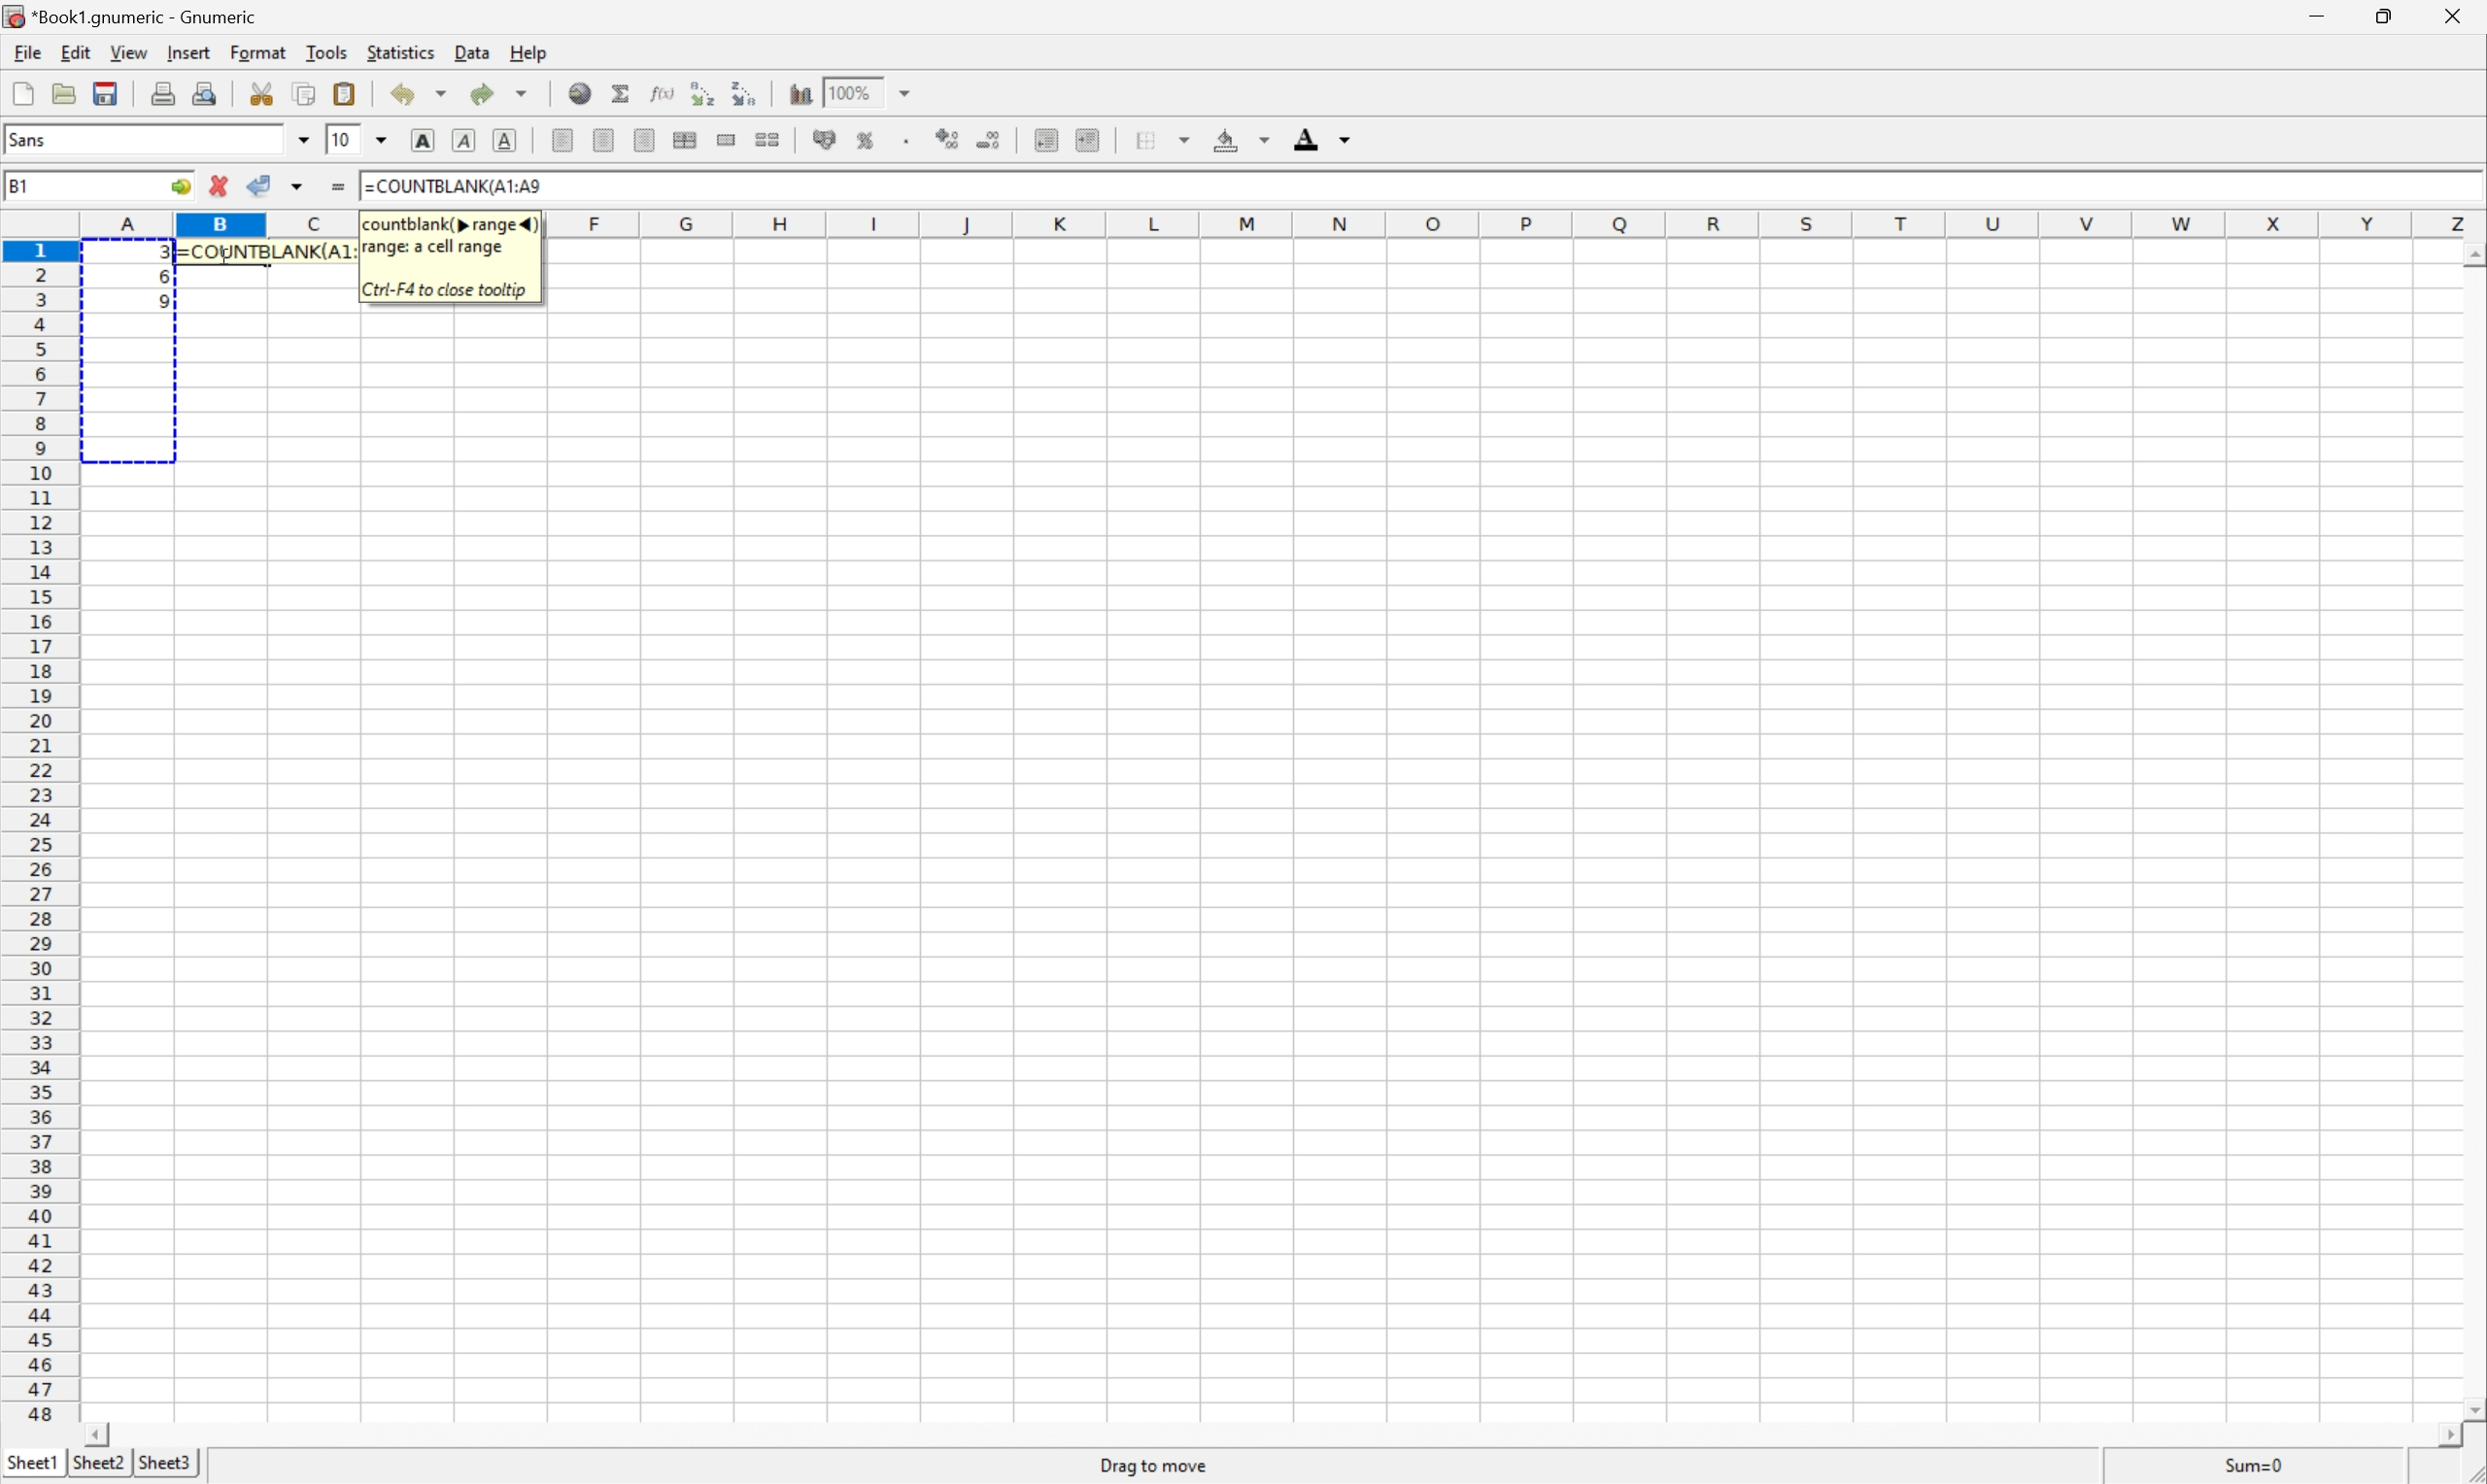 Image resolution: width=2487 pixels, height=1484 pixels. Describe the element at coordinates (950, 138) in the screenshot. I see `Increase the number of decimals displayed` at that location.